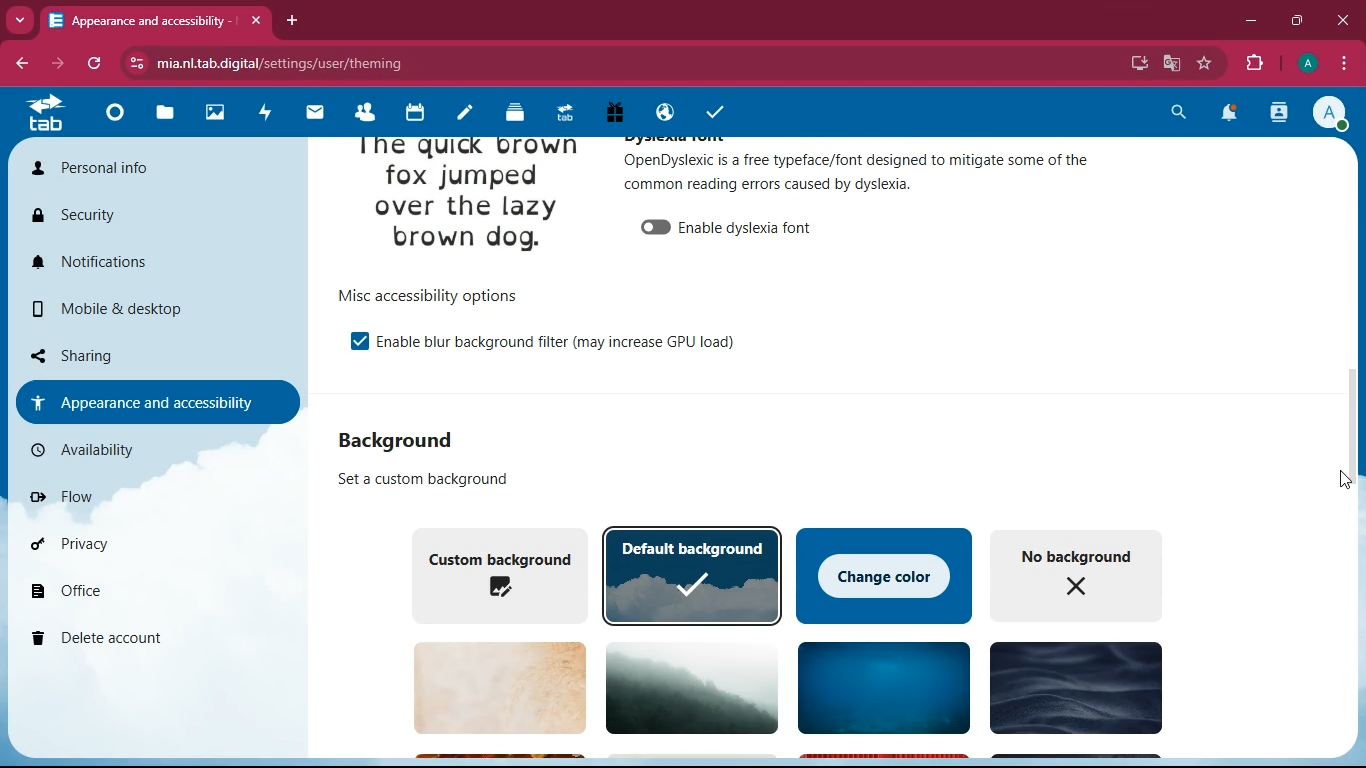 The image size is (1366, 768). What do you see at coordinates (468, 201) in the screenshot?
I see `image` at bounding box center [468, 201].